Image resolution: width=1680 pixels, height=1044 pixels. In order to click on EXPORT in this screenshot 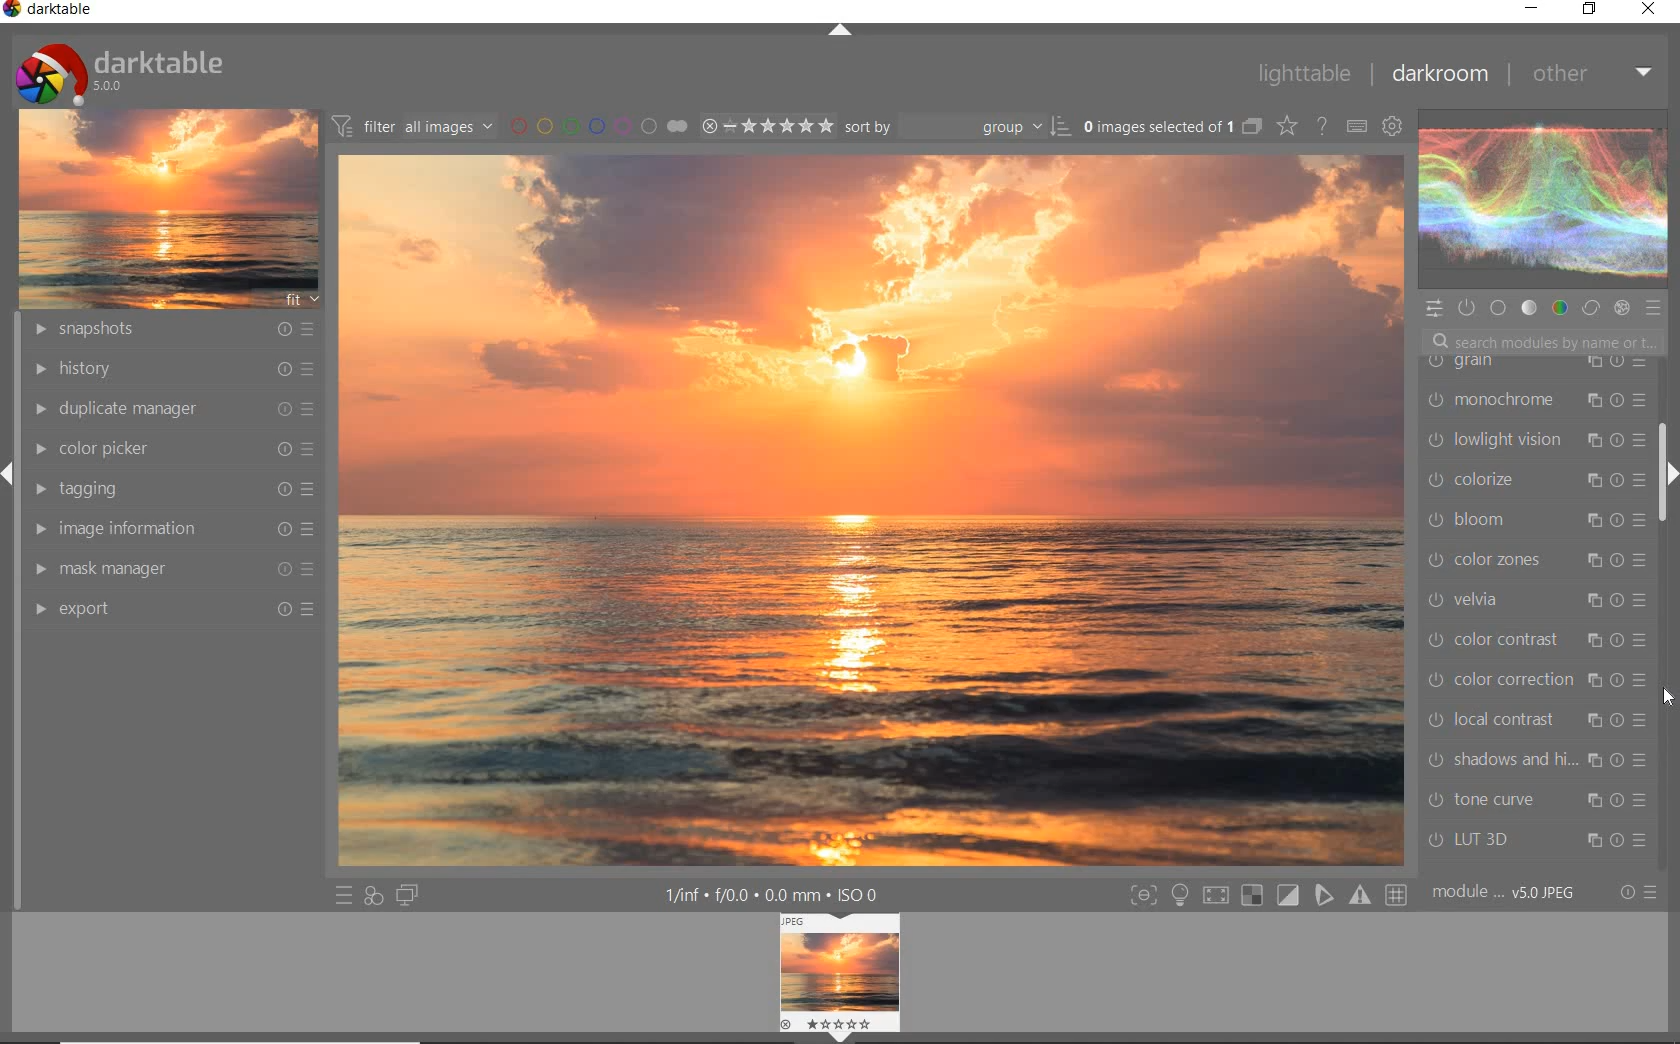, I will do `click(175, 607)`.